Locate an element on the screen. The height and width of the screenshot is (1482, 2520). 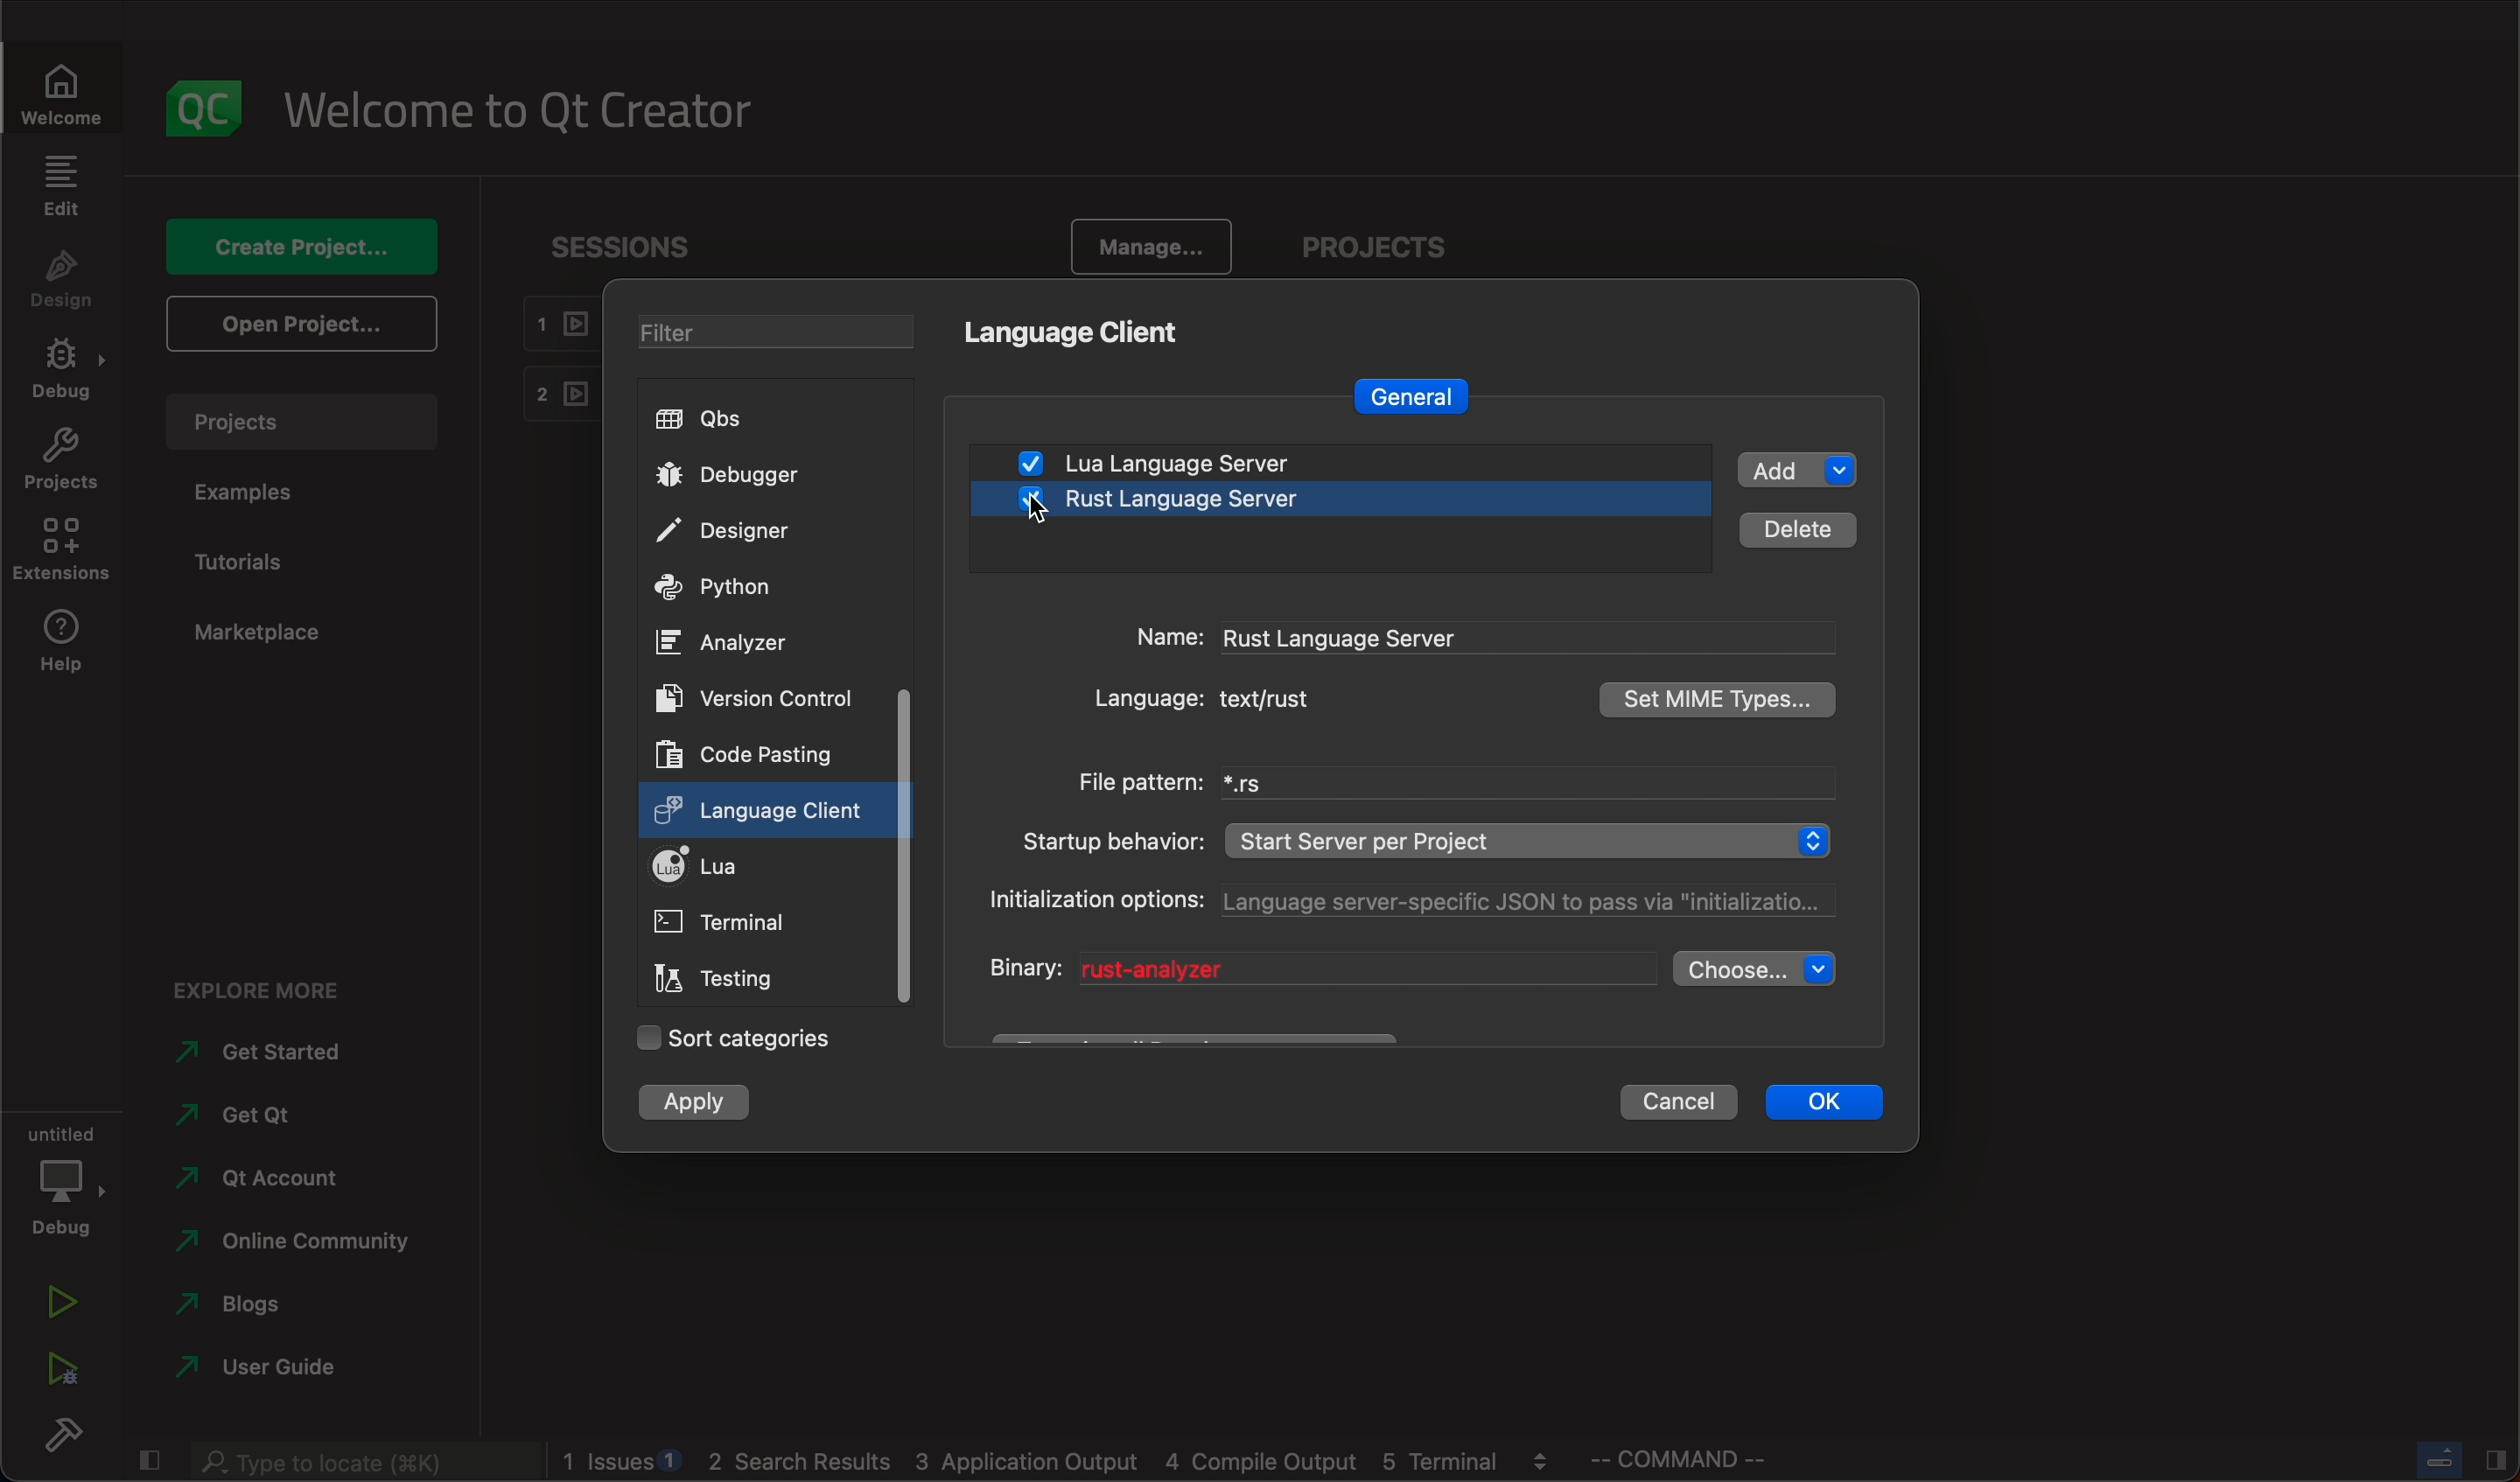
welcome is located at coordinates (62, 89).